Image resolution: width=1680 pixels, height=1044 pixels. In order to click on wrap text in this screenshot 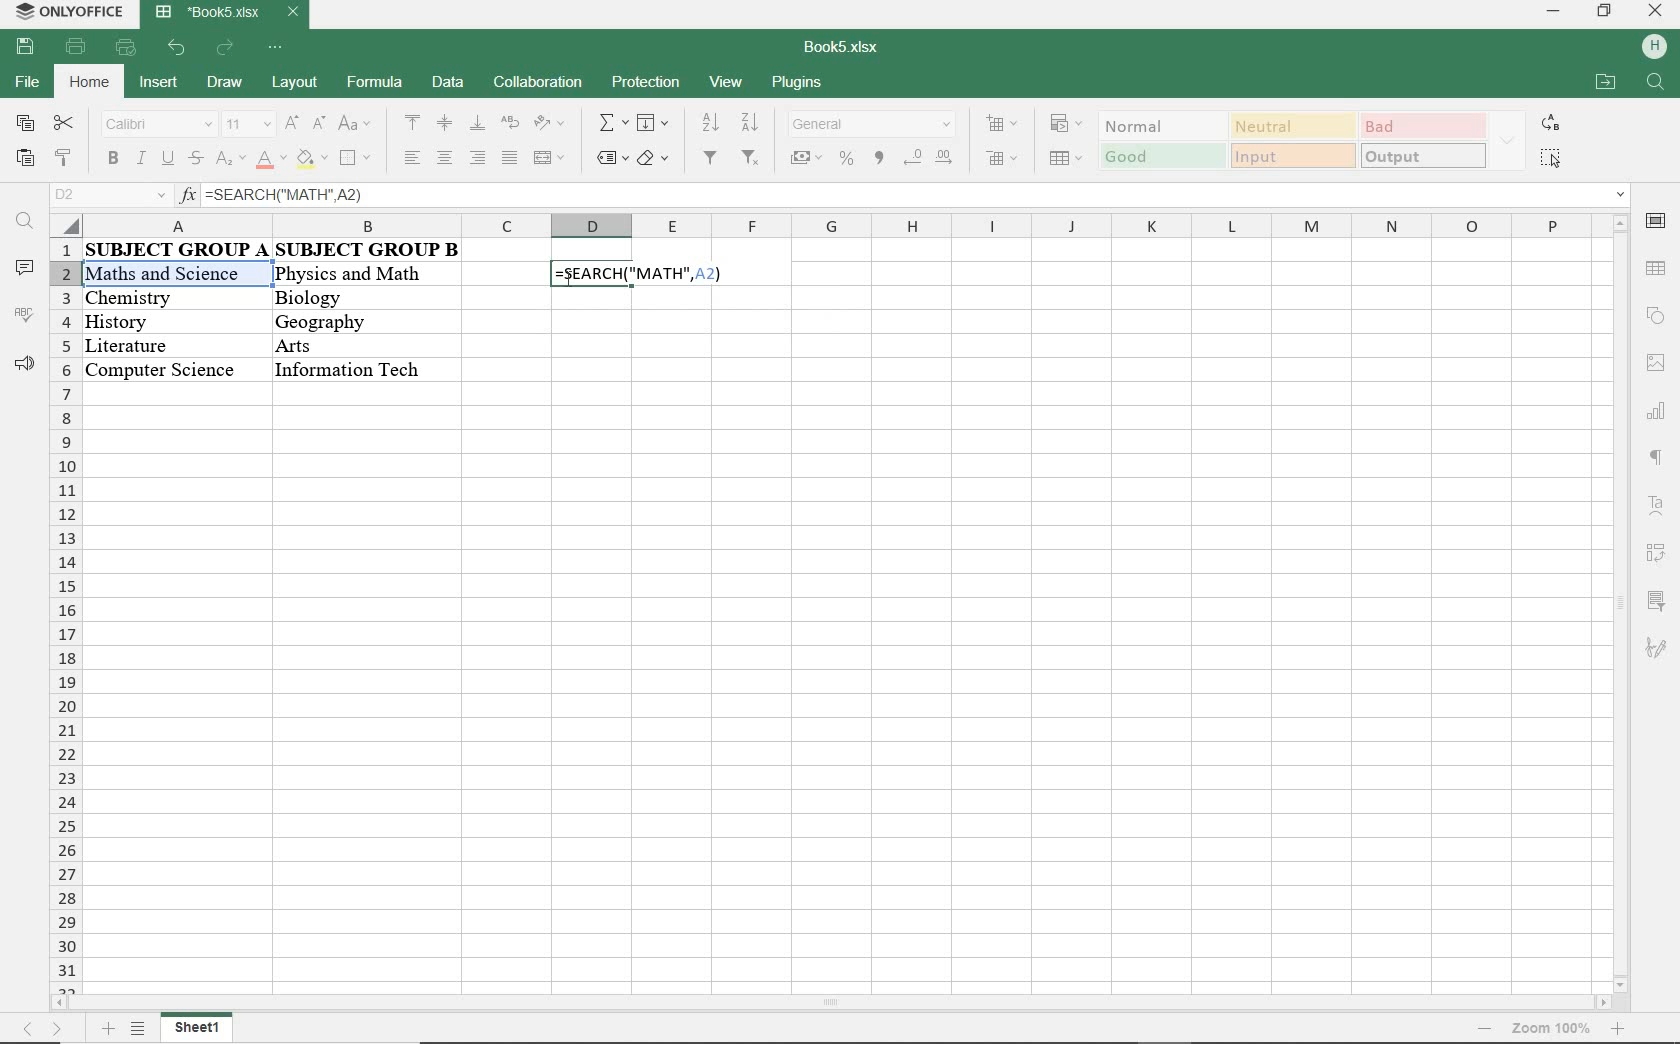, I will do `click(512, 125)`.